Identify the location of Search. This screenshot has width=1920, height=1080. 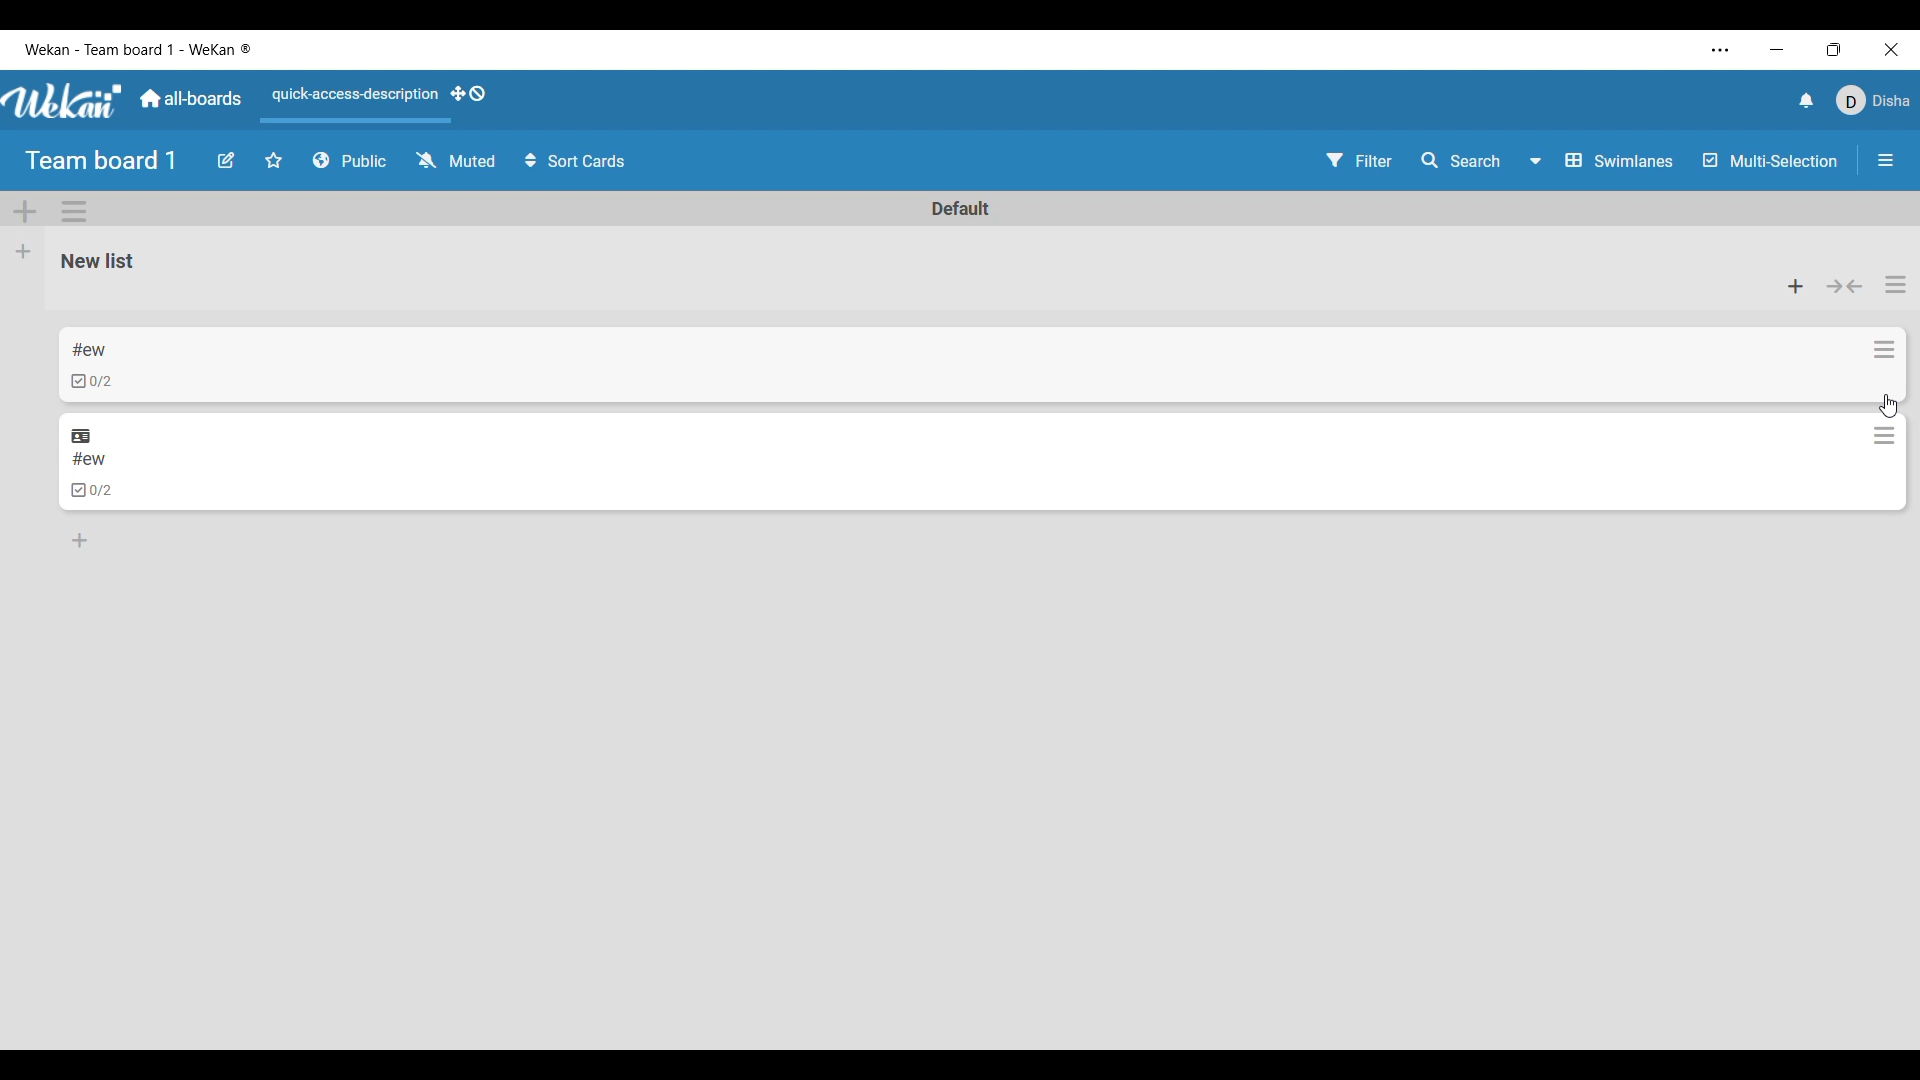
(1461, 161).